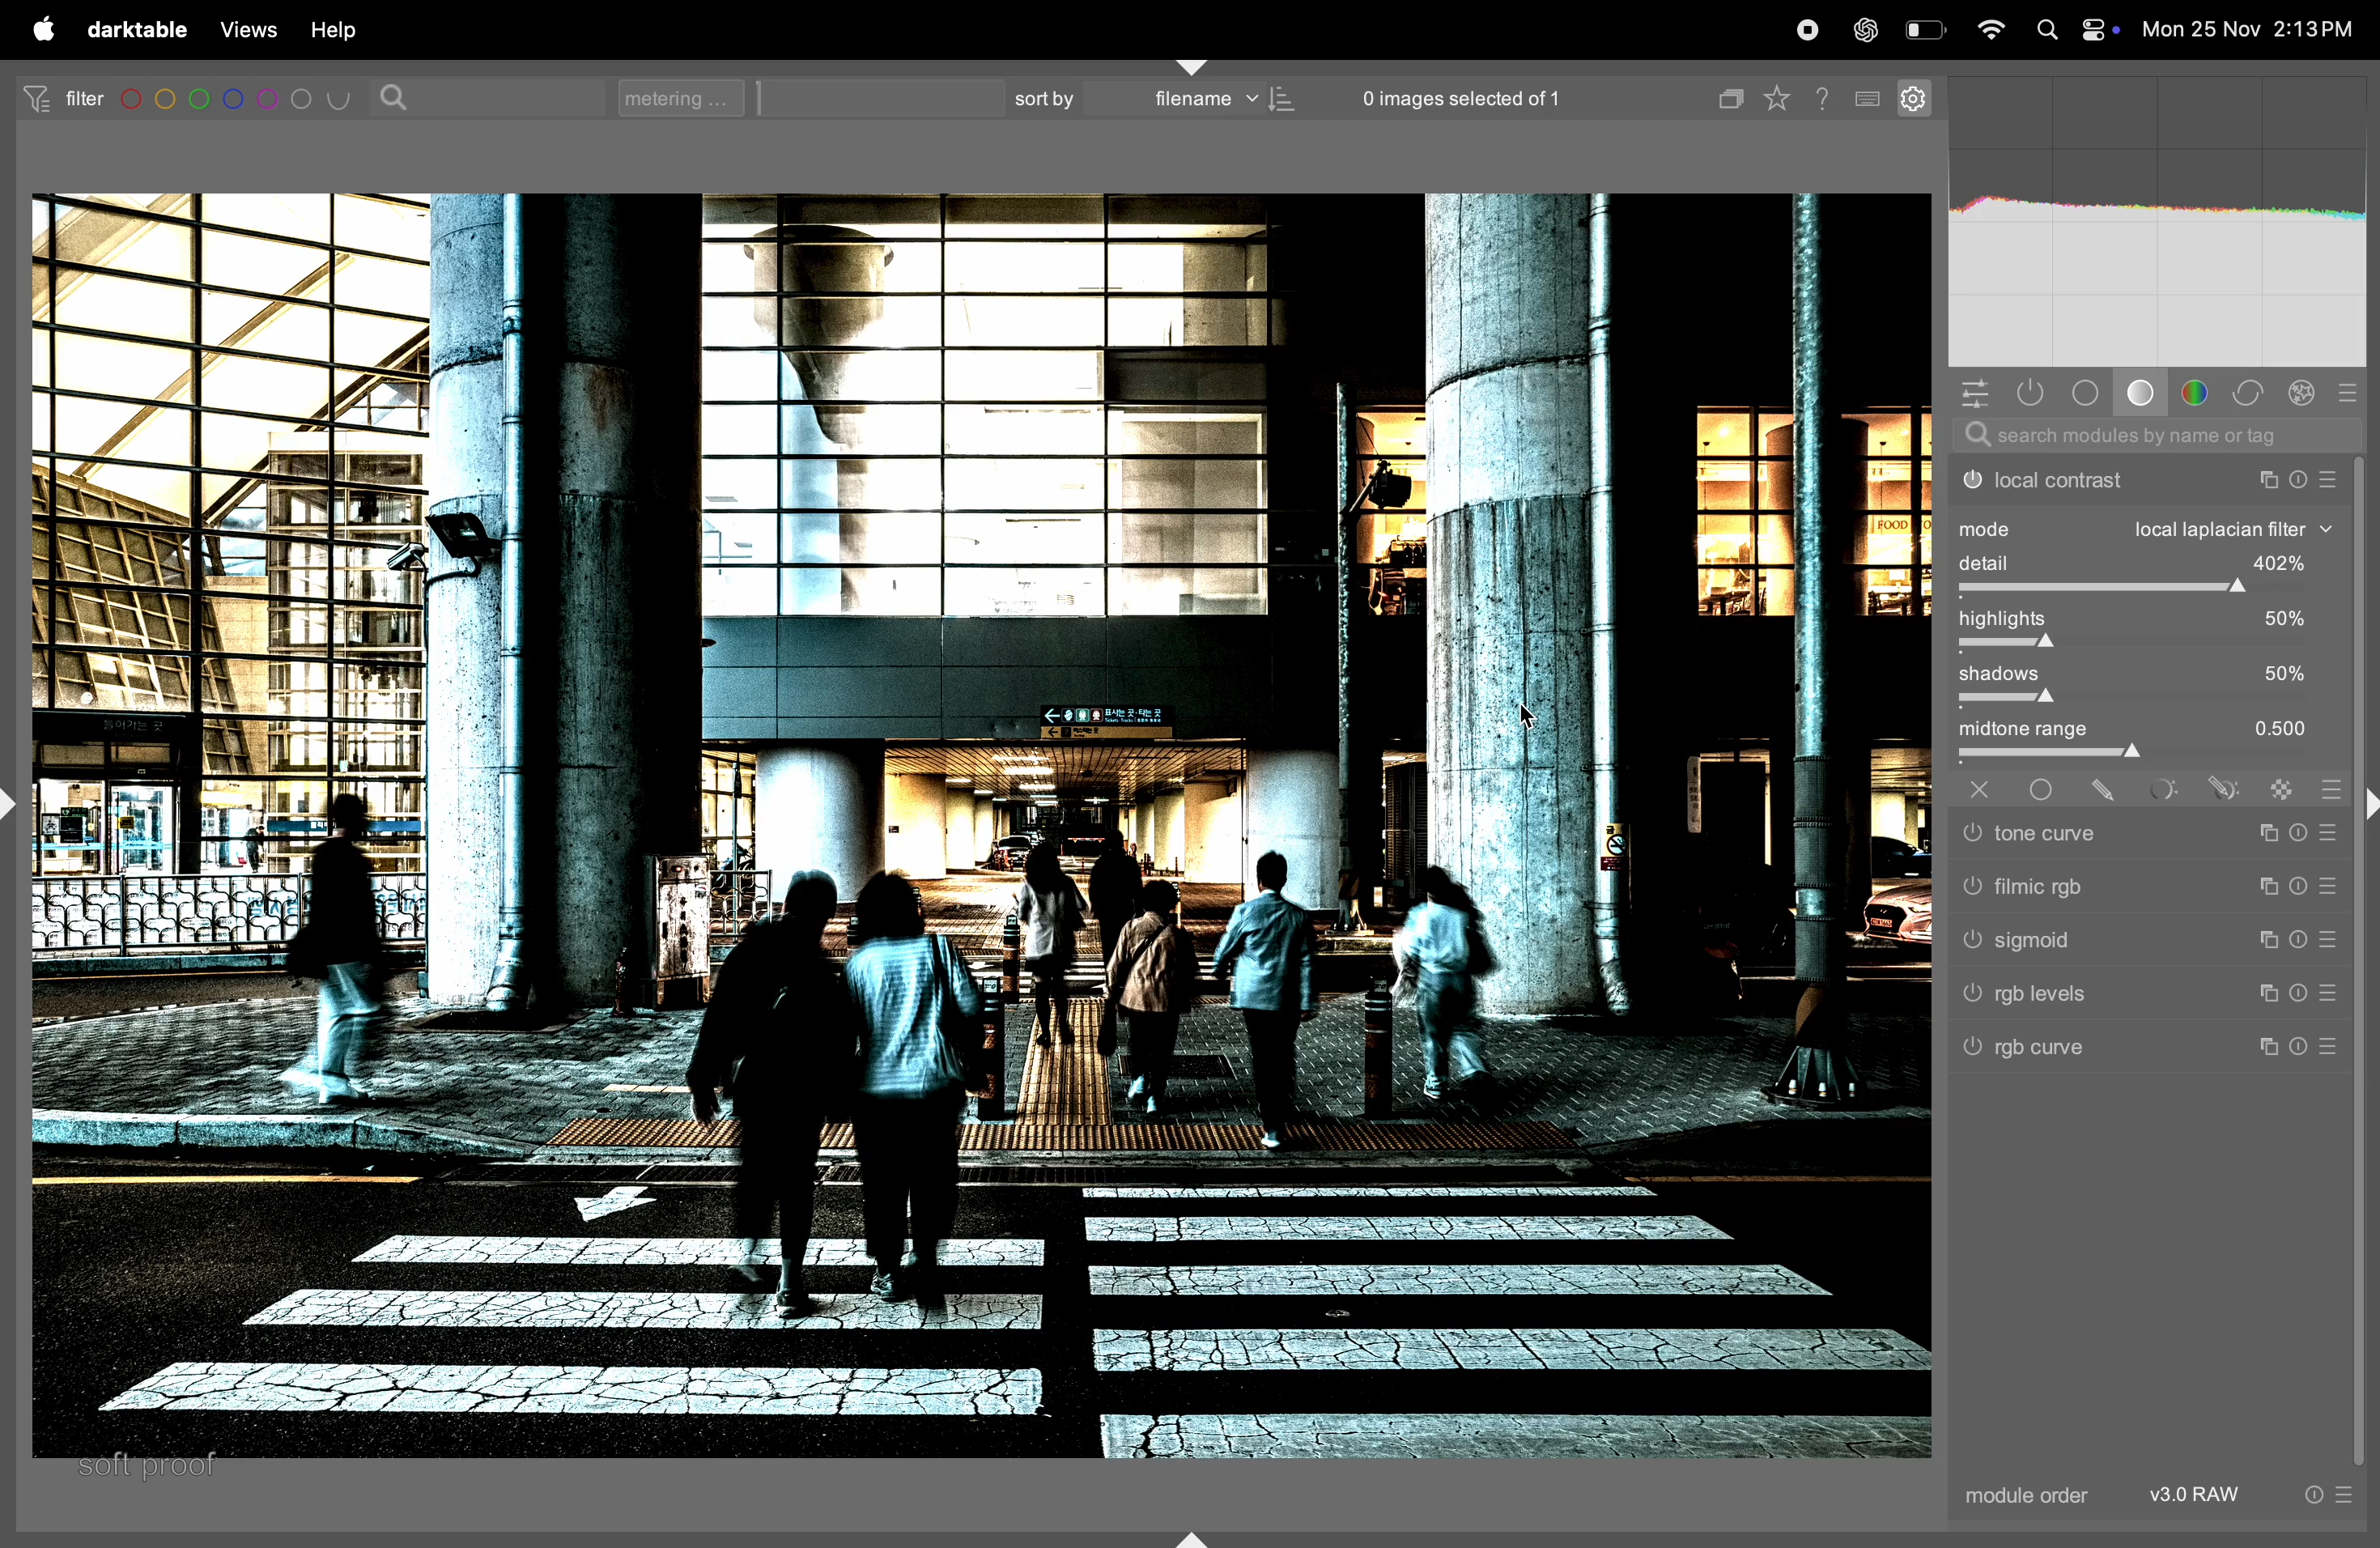 The height and width of the screenshot is (1548, 2380). Describe the element at coordinates (2300, 991) in the screenshot. I see `reset` at that location.